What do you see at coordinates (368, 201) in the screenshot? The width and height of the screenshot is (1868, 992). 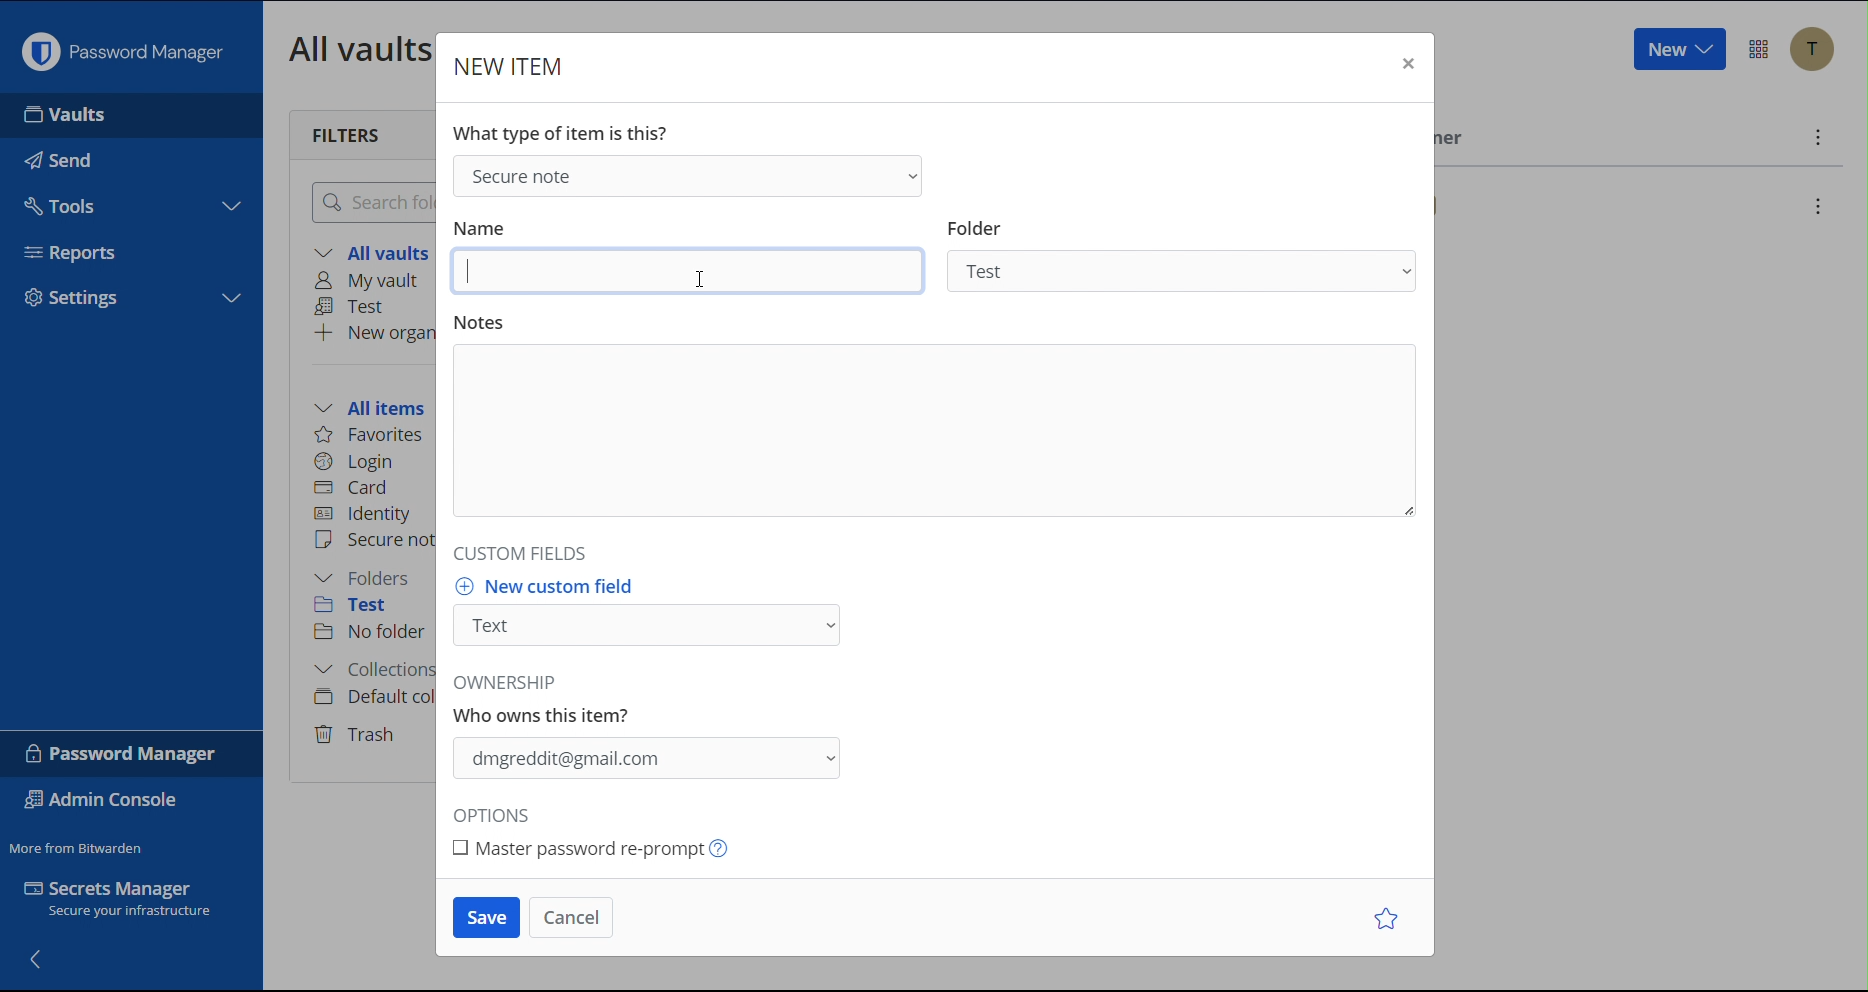 I see `Search Folder` at bounding box center [368, 201].